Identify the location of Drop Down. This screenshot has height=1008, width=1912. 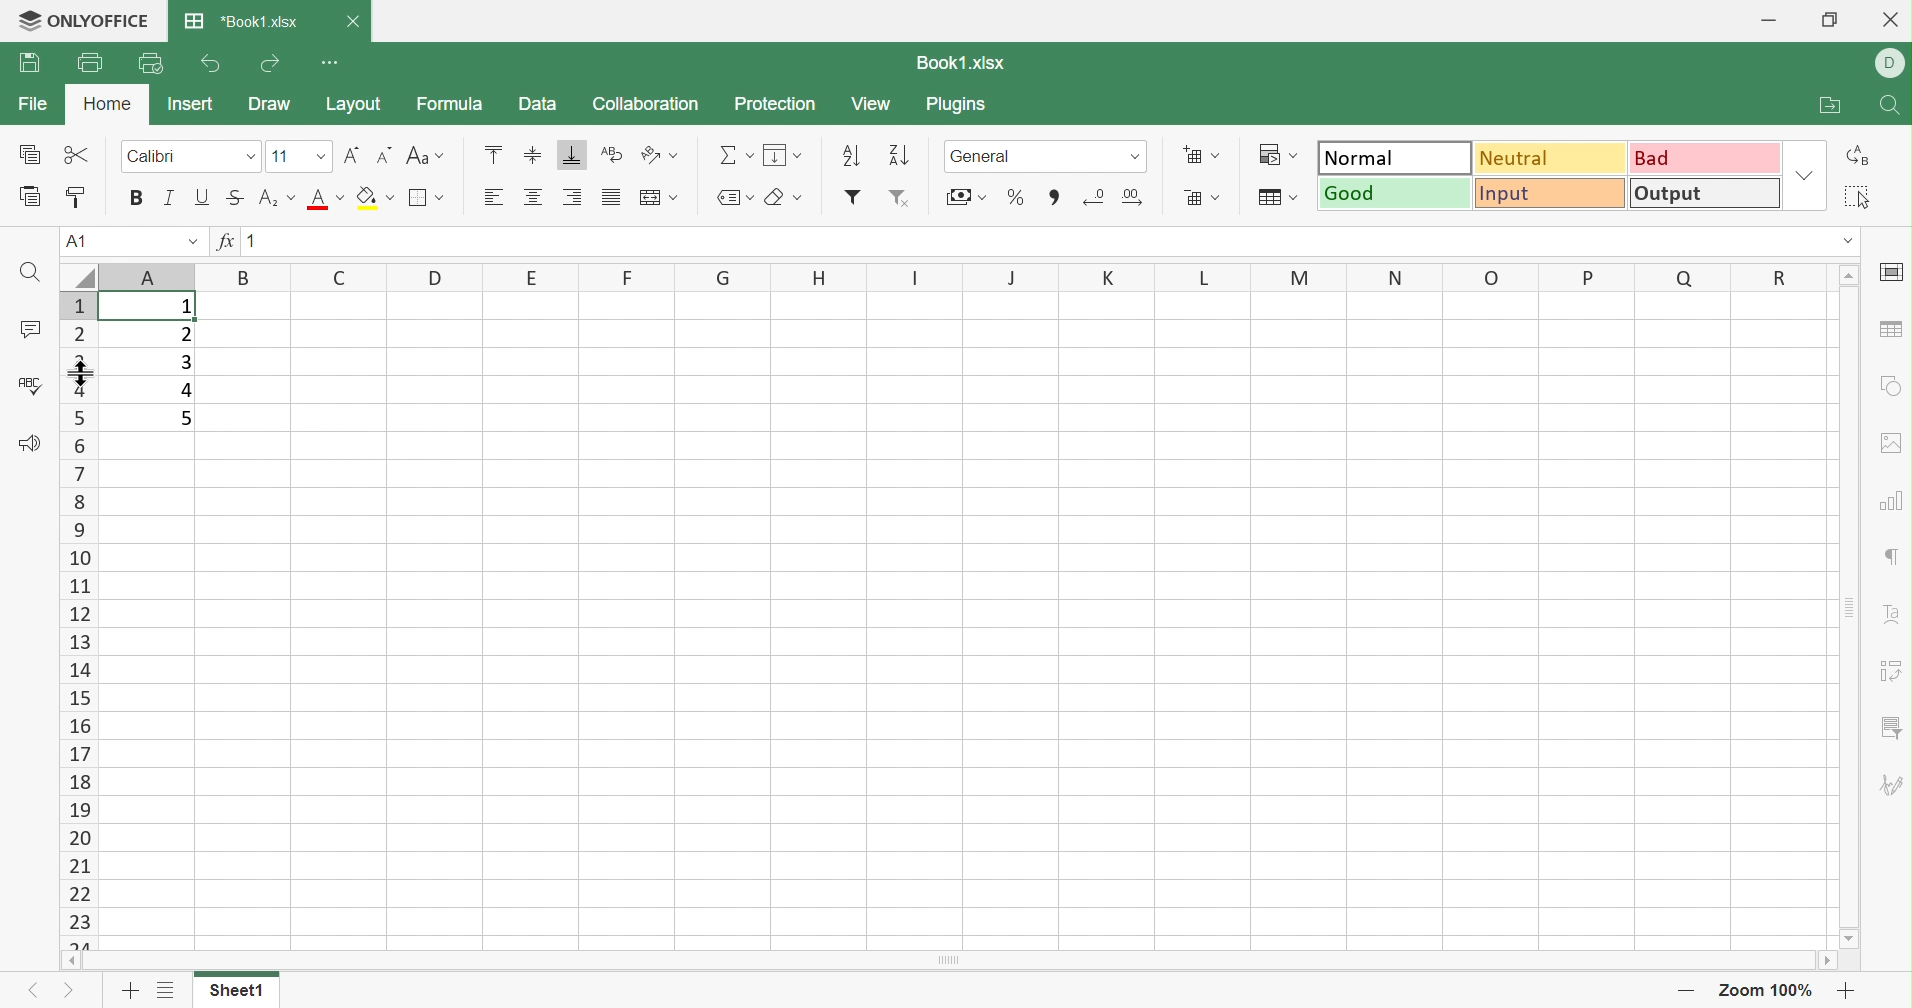
(341, 195).